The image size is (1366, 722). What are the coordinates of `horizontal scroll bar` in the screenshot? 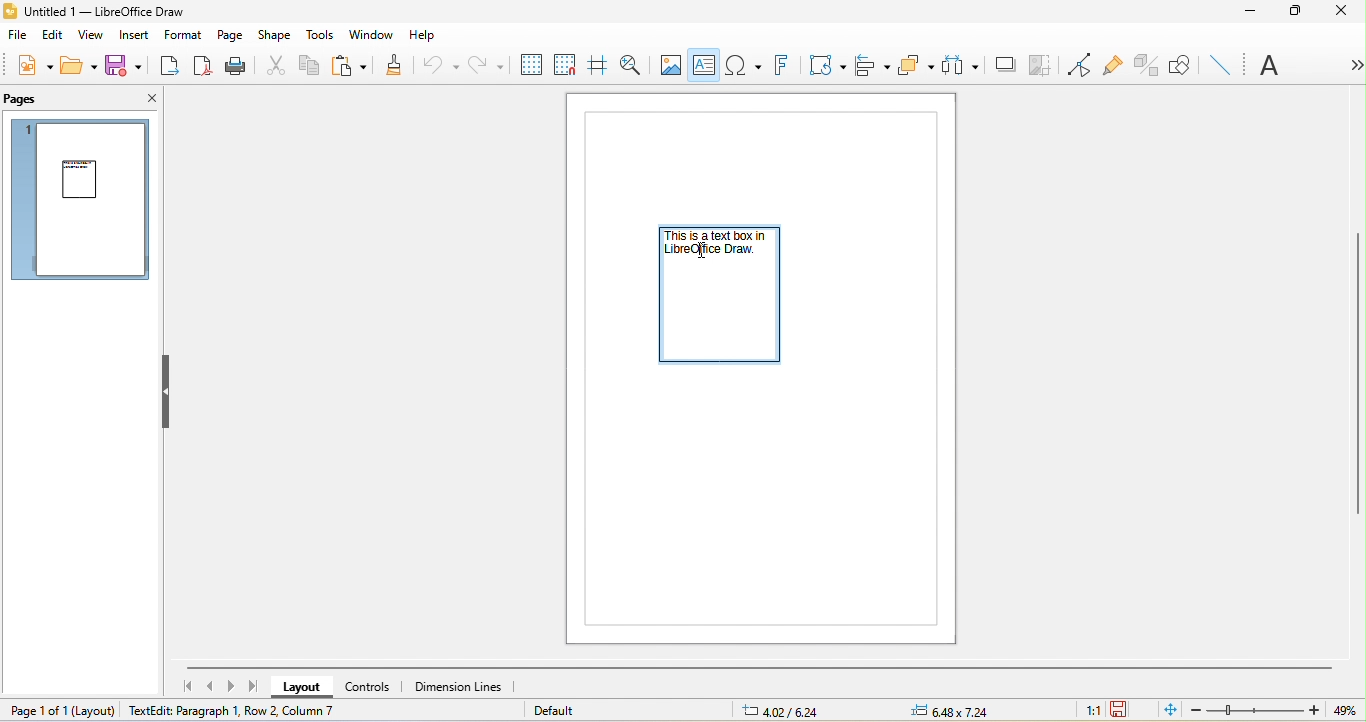 It's located at (756, 669).